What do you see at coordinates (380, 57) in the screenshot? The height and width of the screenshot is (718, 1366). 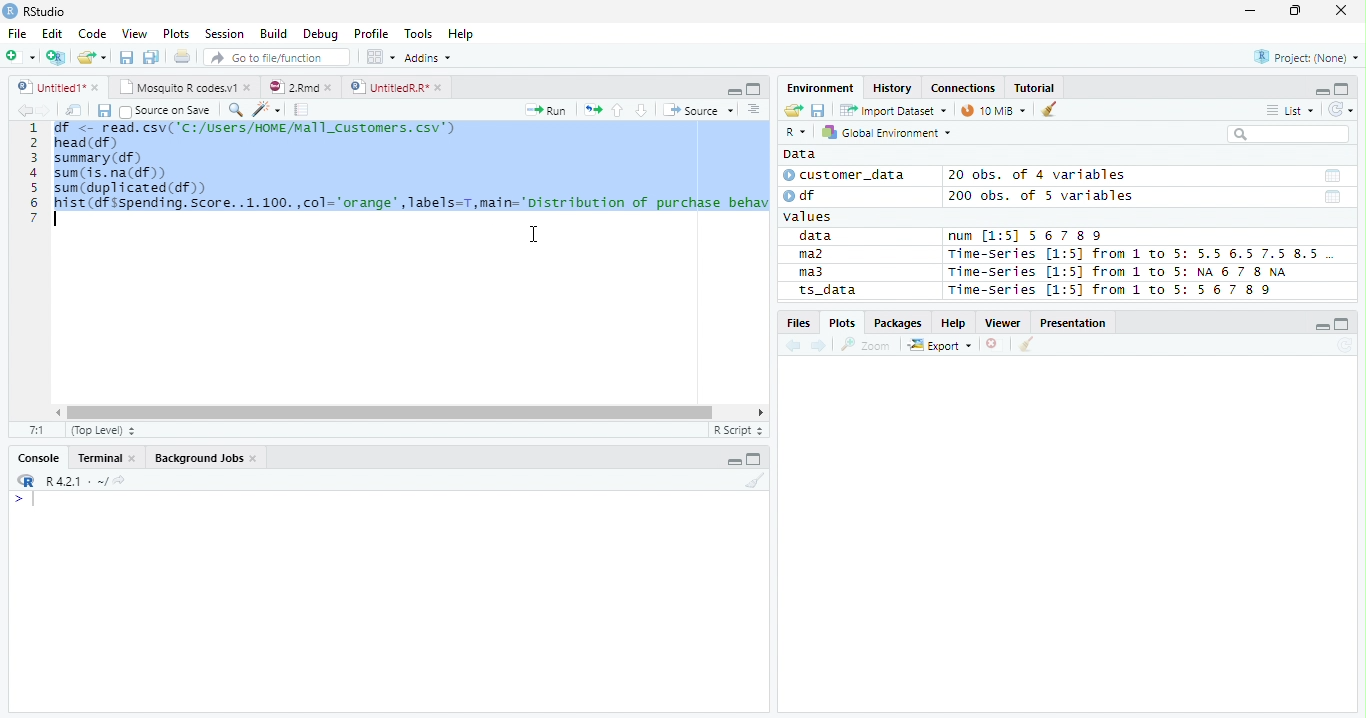 I see `Workplace panes` at bounding box center [380, 57].